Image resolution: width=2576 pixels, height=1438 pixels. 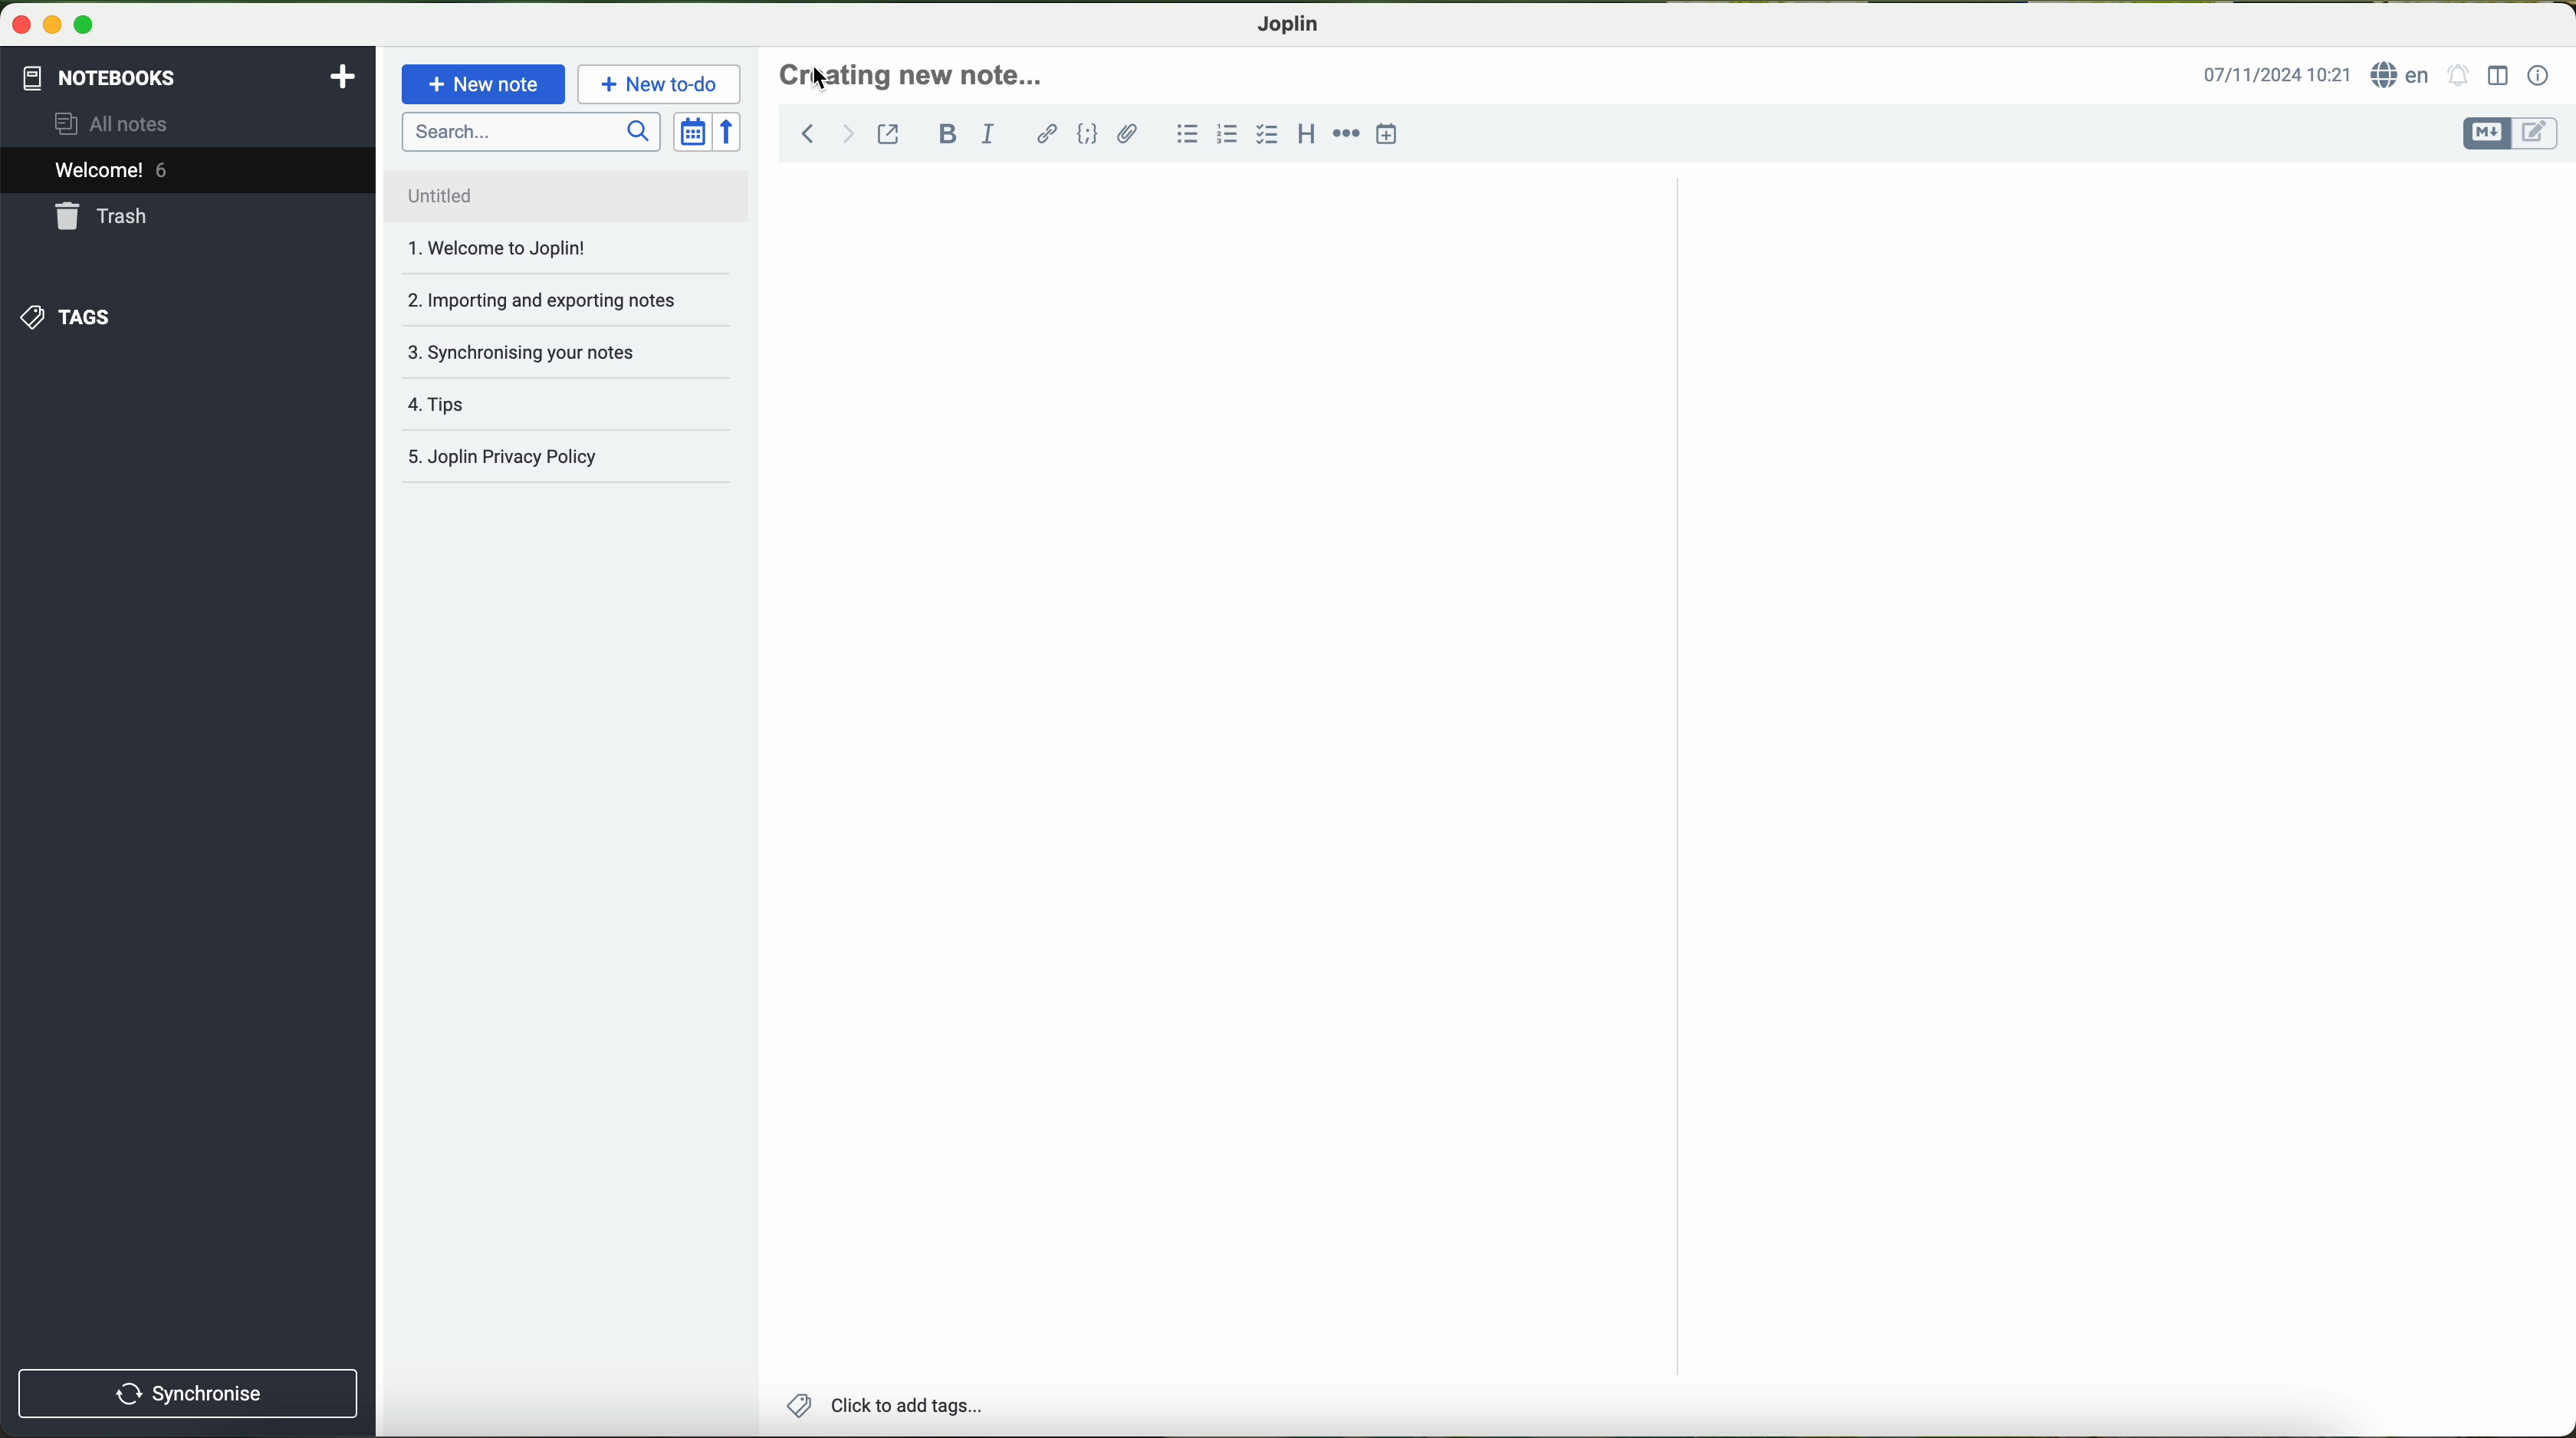 I want to click on all notes, so click(x=117, y=122).